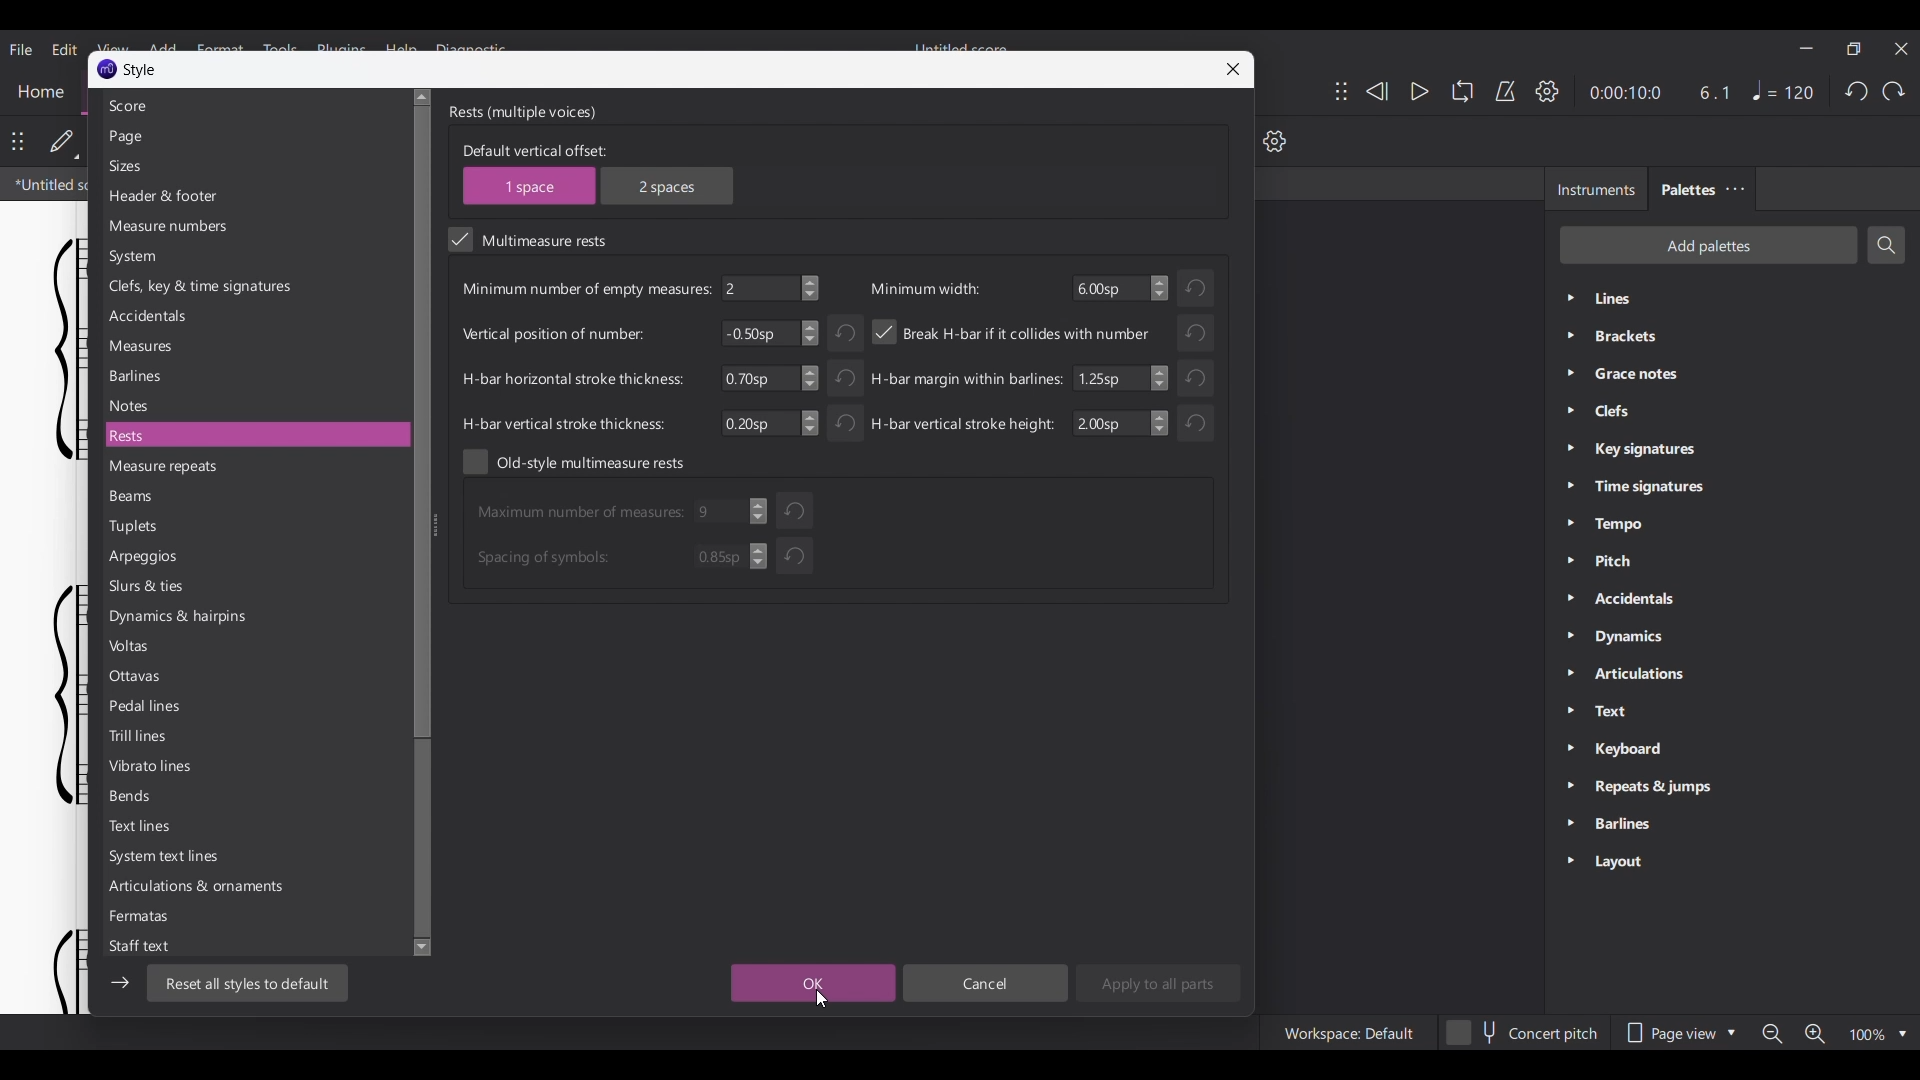  Describe the element at coordinates (460, 239) in the screenshot. I see `Toggle on for multimeasure rests` at that location.